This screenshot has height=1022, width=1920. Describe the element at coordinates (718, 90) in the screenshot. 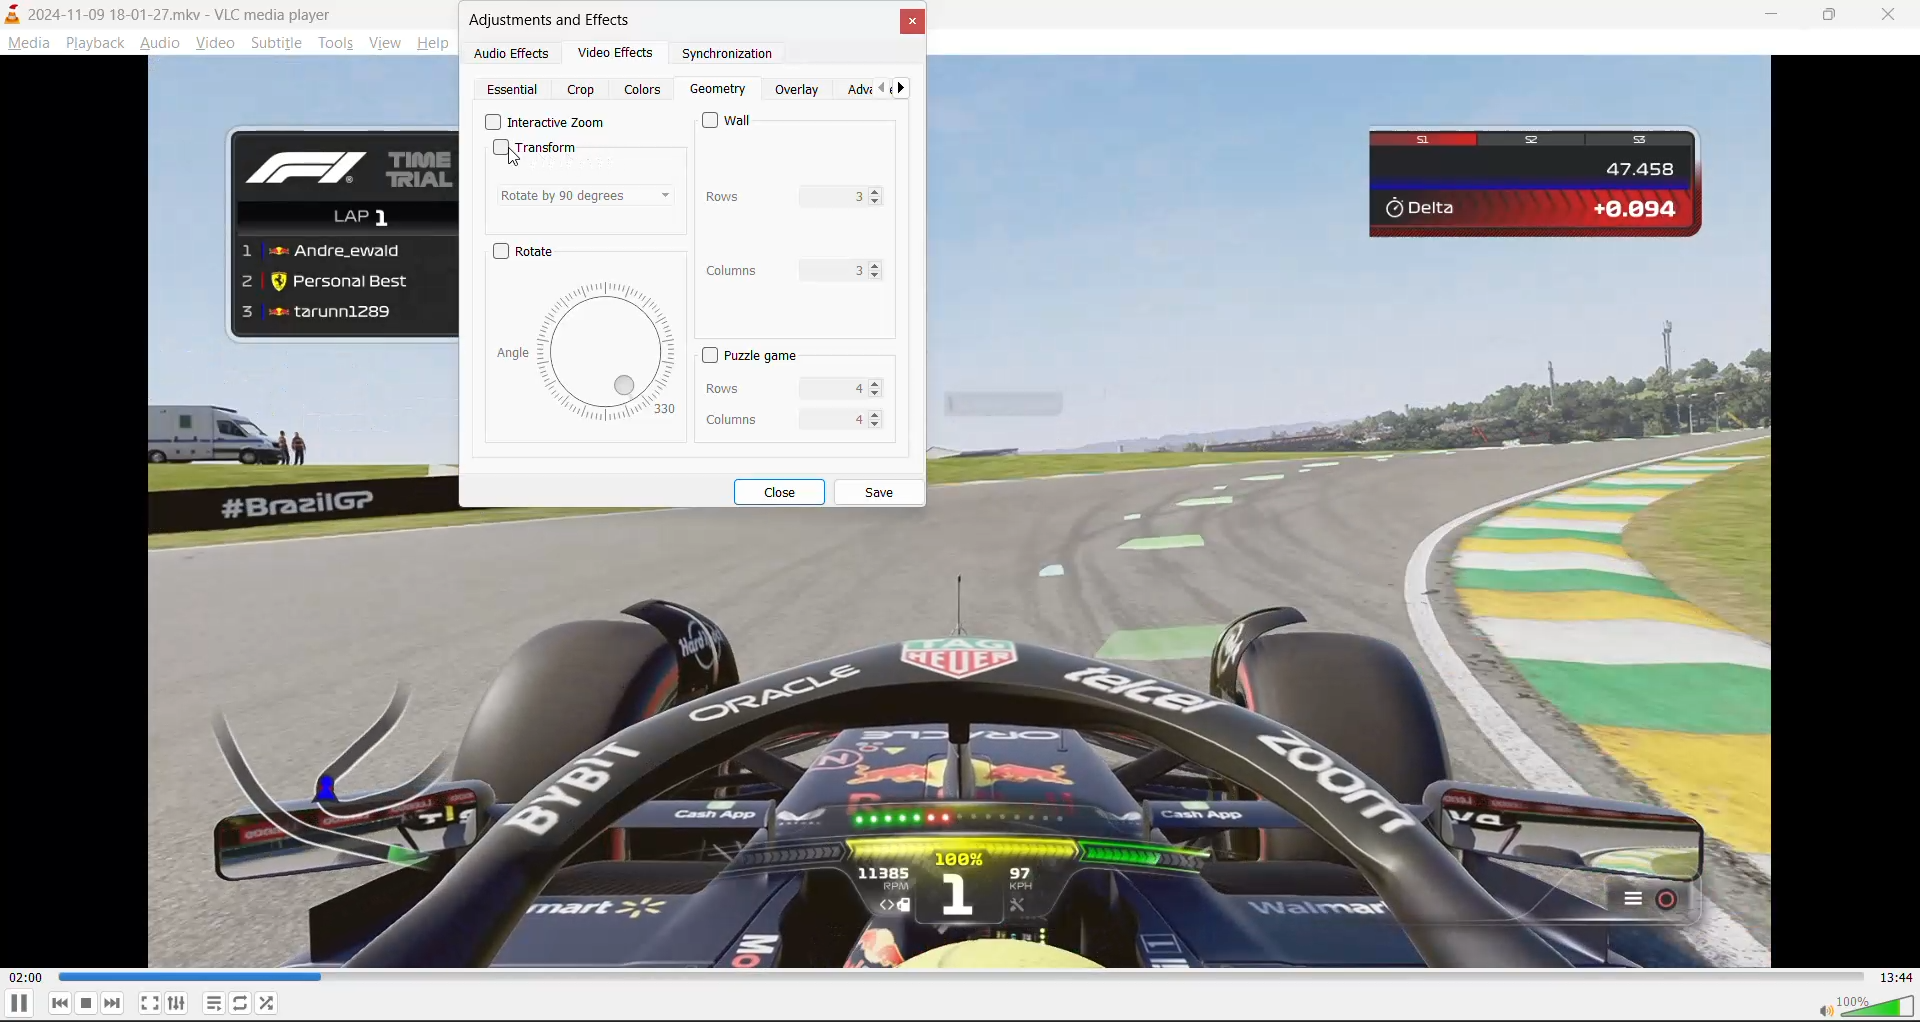

I see `Geometry` at that location.